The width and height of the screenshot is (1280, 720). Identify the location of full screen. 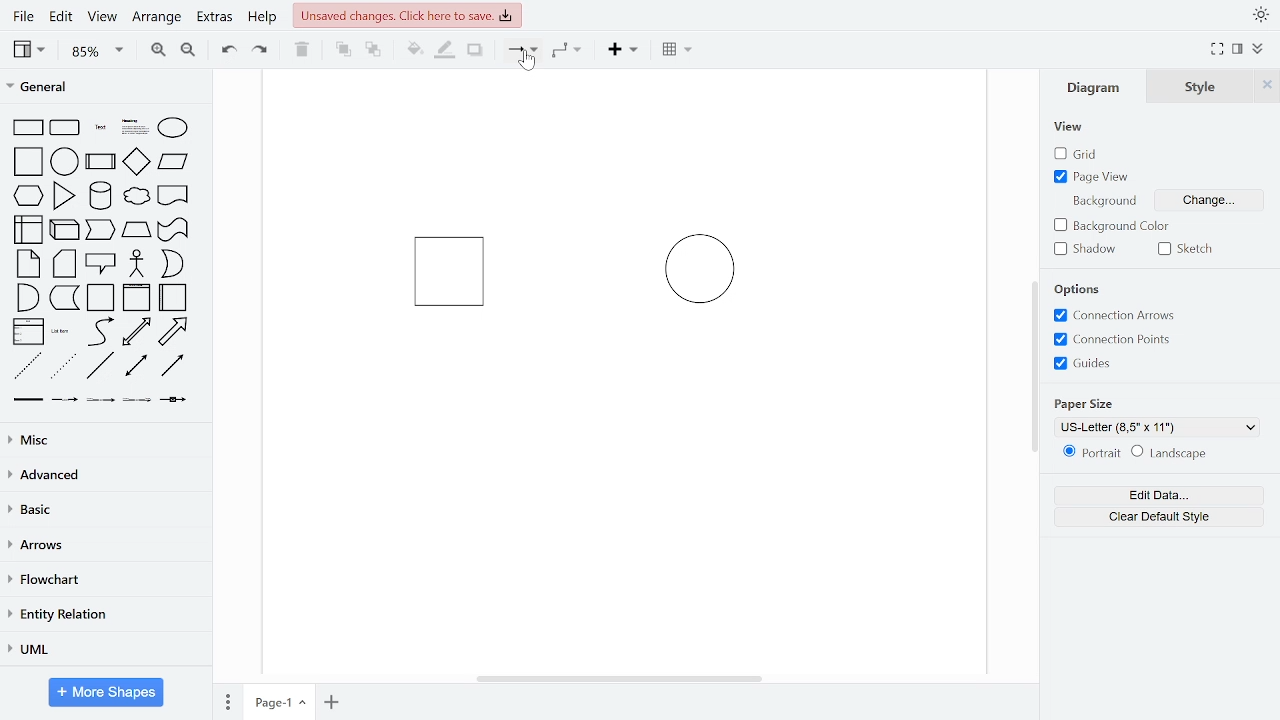
(1218, 50).